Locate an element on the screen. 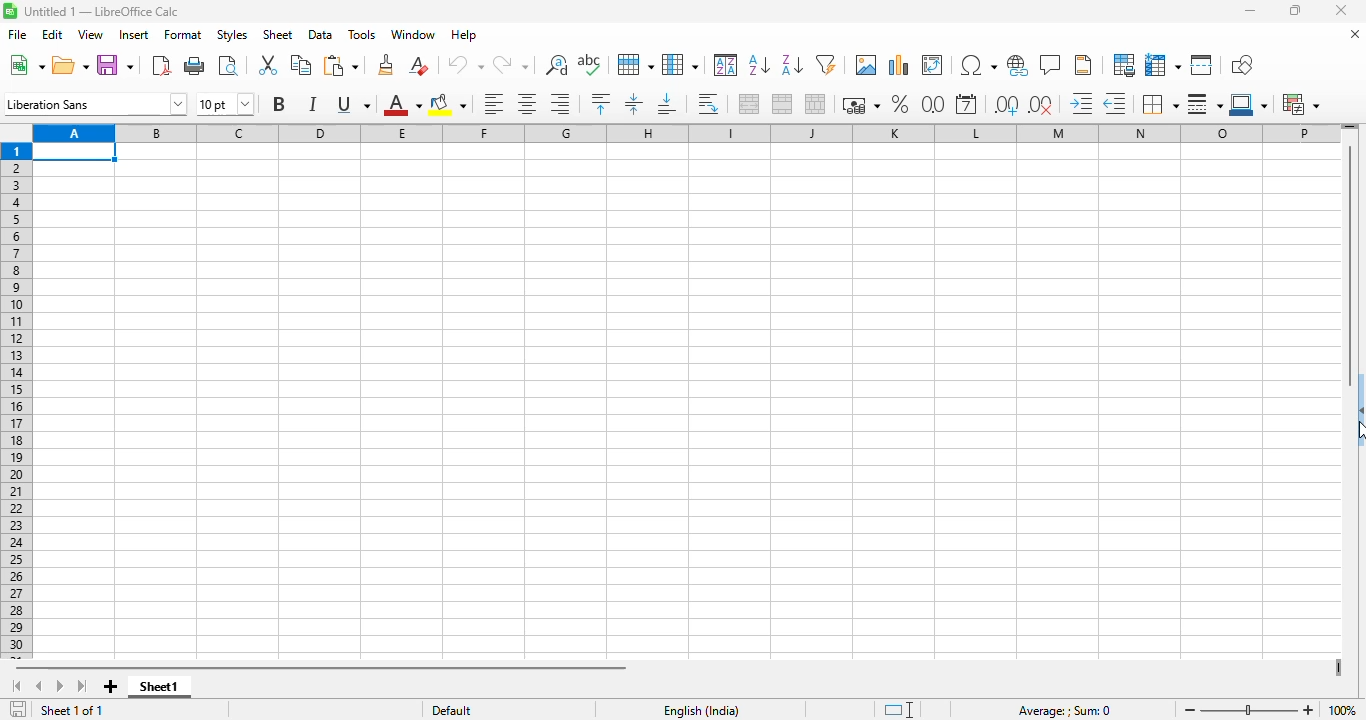  background color is located at coordinates (448, 104).